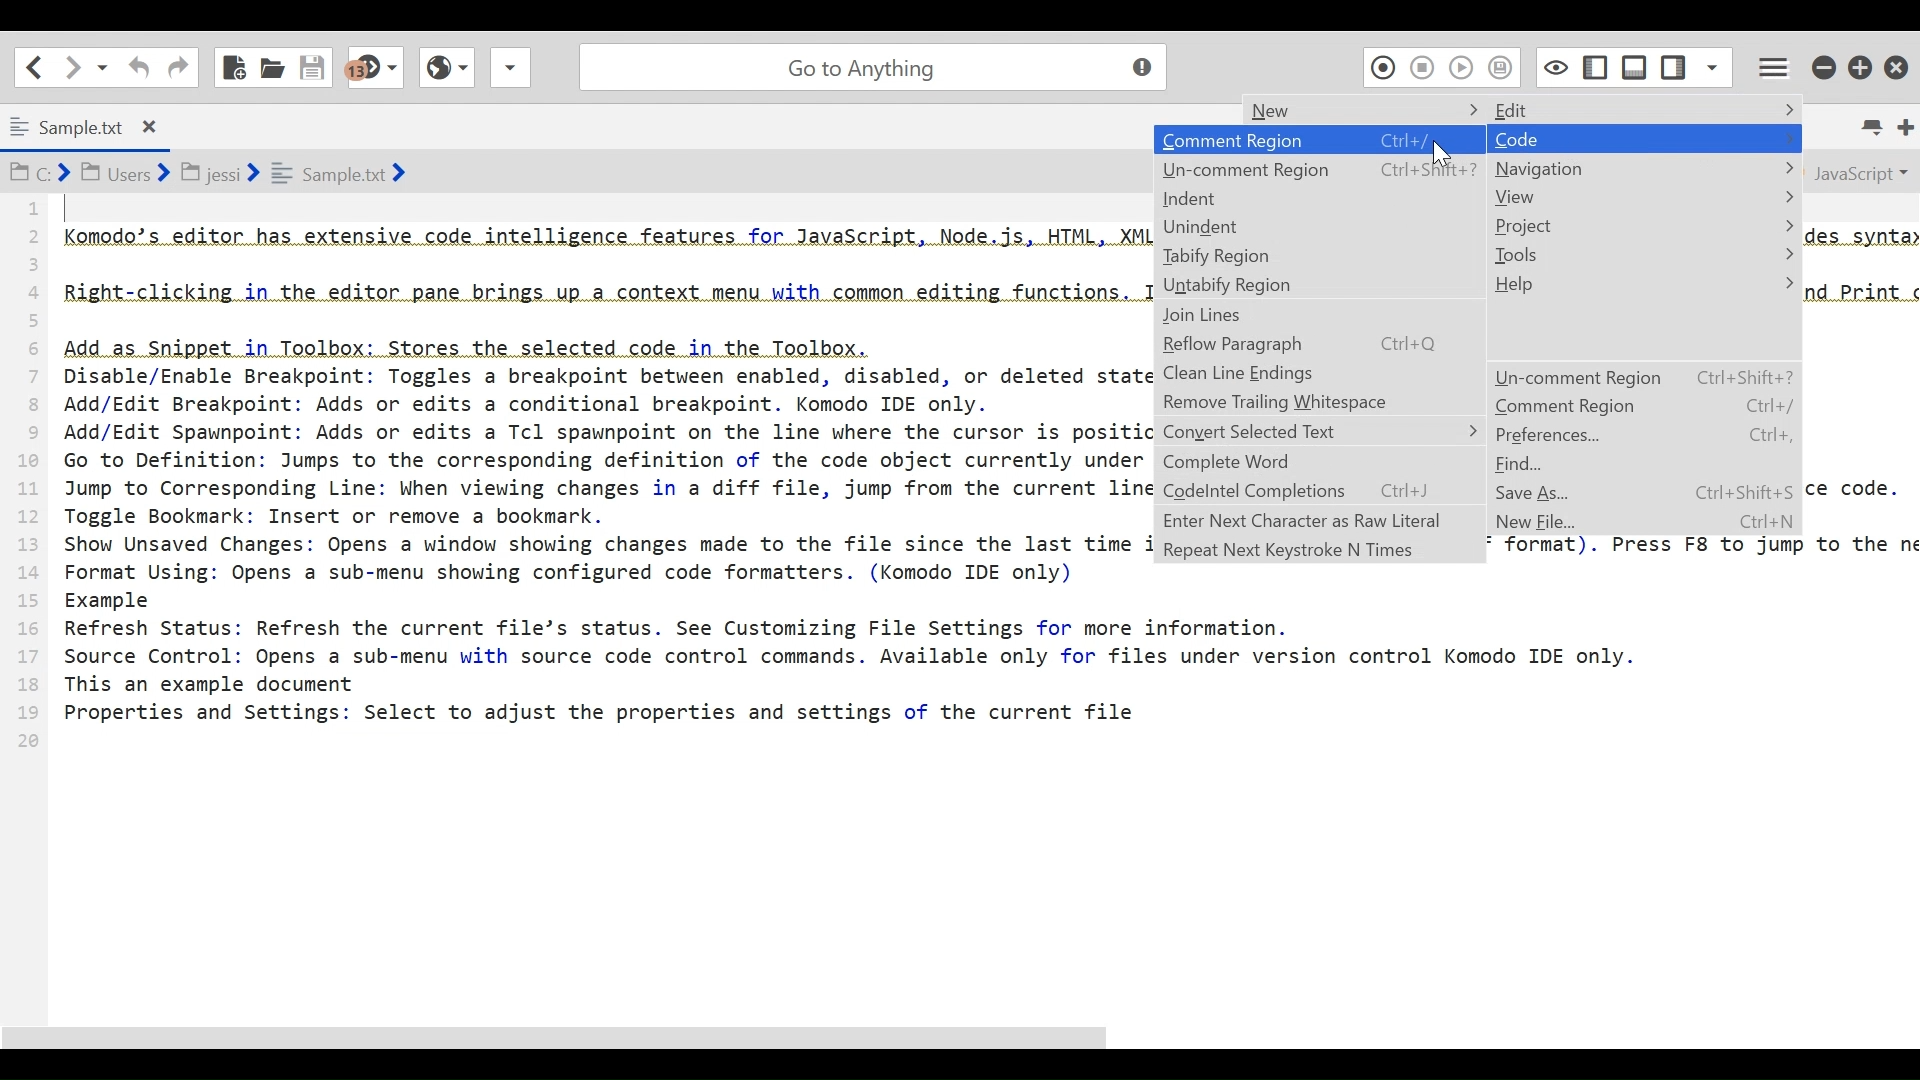 The width and height of the screenshot is (1920, 1080). Describe the element at coordinates (34, 66) in the screenshot. I see `Go back one location` at that location.